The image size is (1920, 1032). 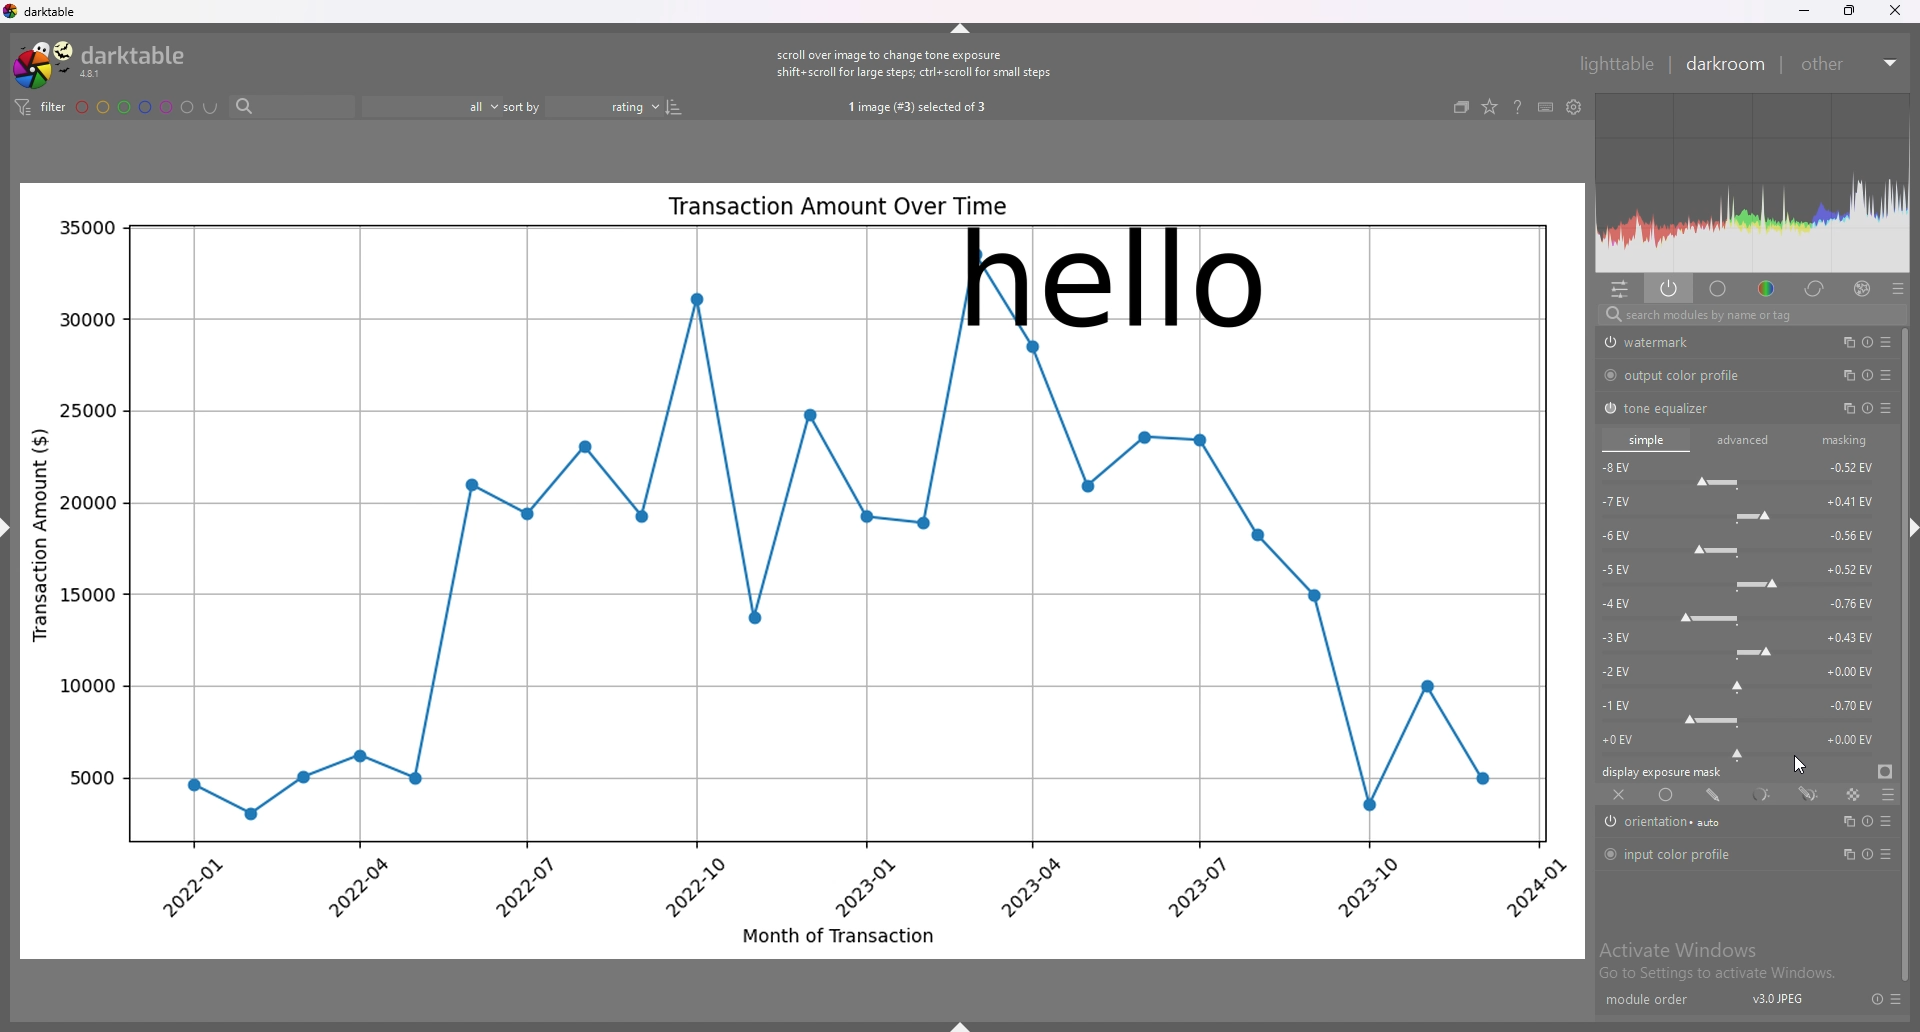 I want to click on advanced, so click(x=1744, y=440).